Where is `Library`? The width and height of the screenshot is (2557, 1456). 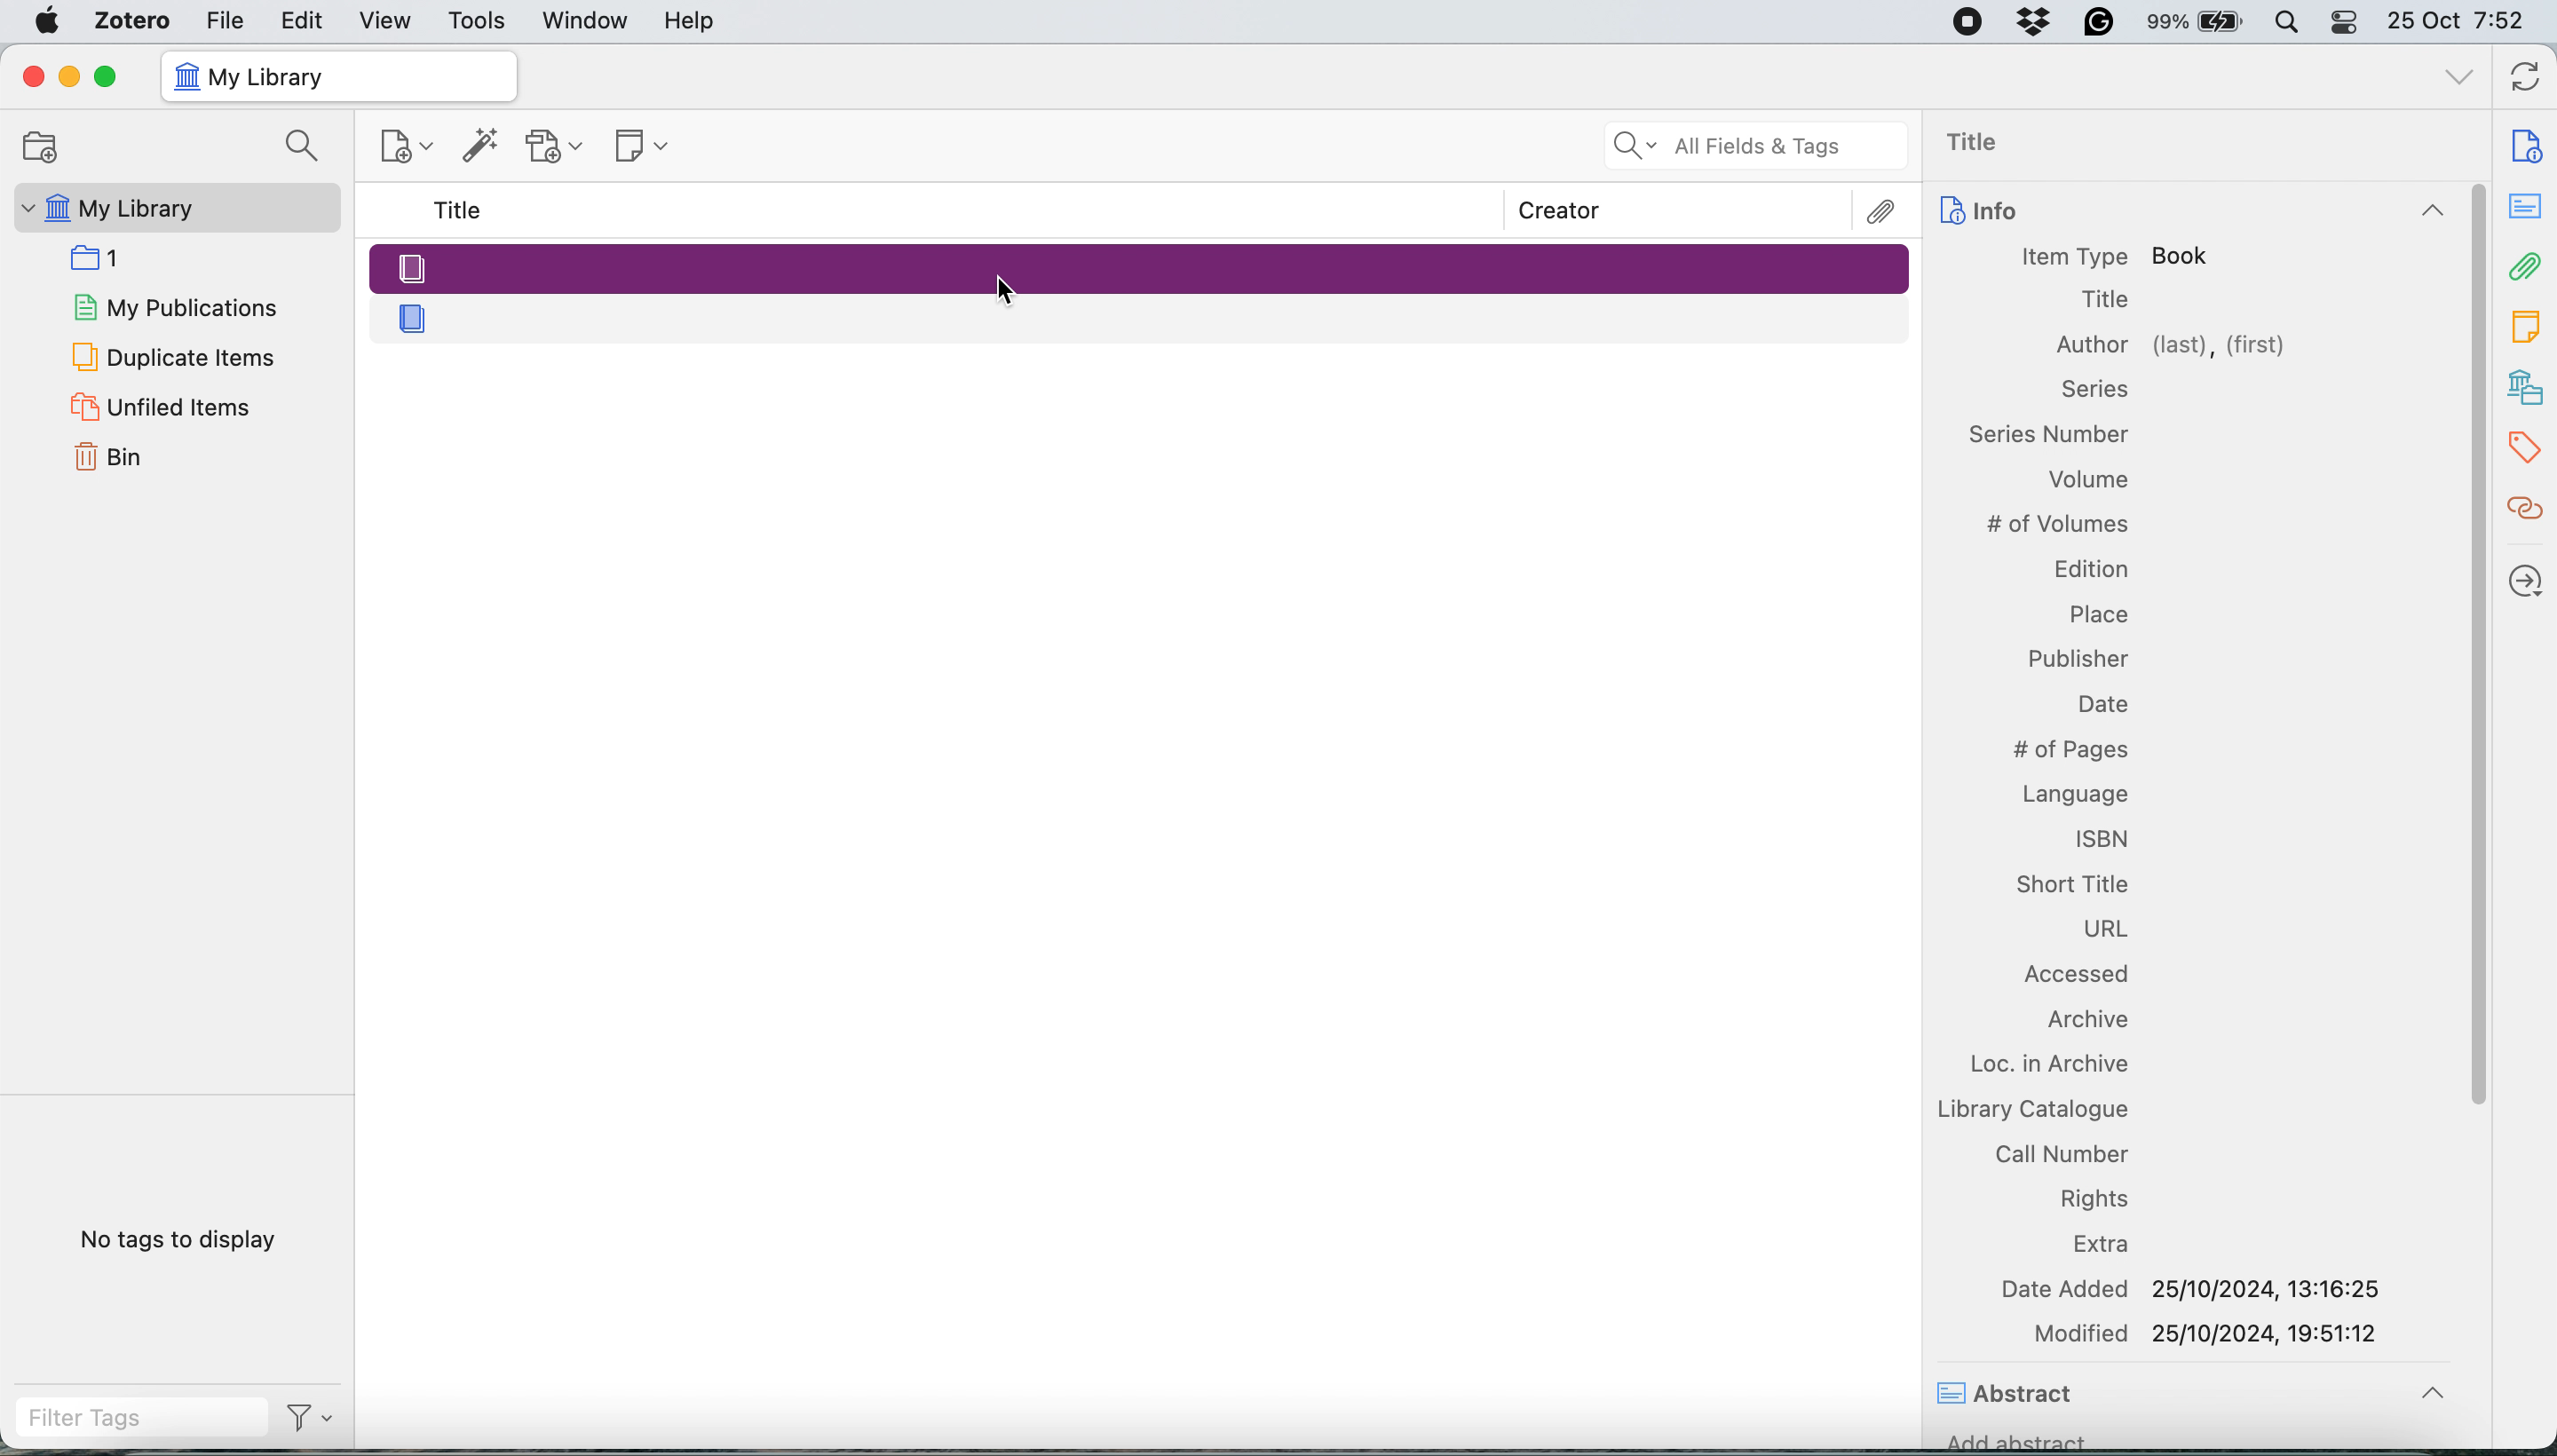 Library is located at coordinates (2528, 388).